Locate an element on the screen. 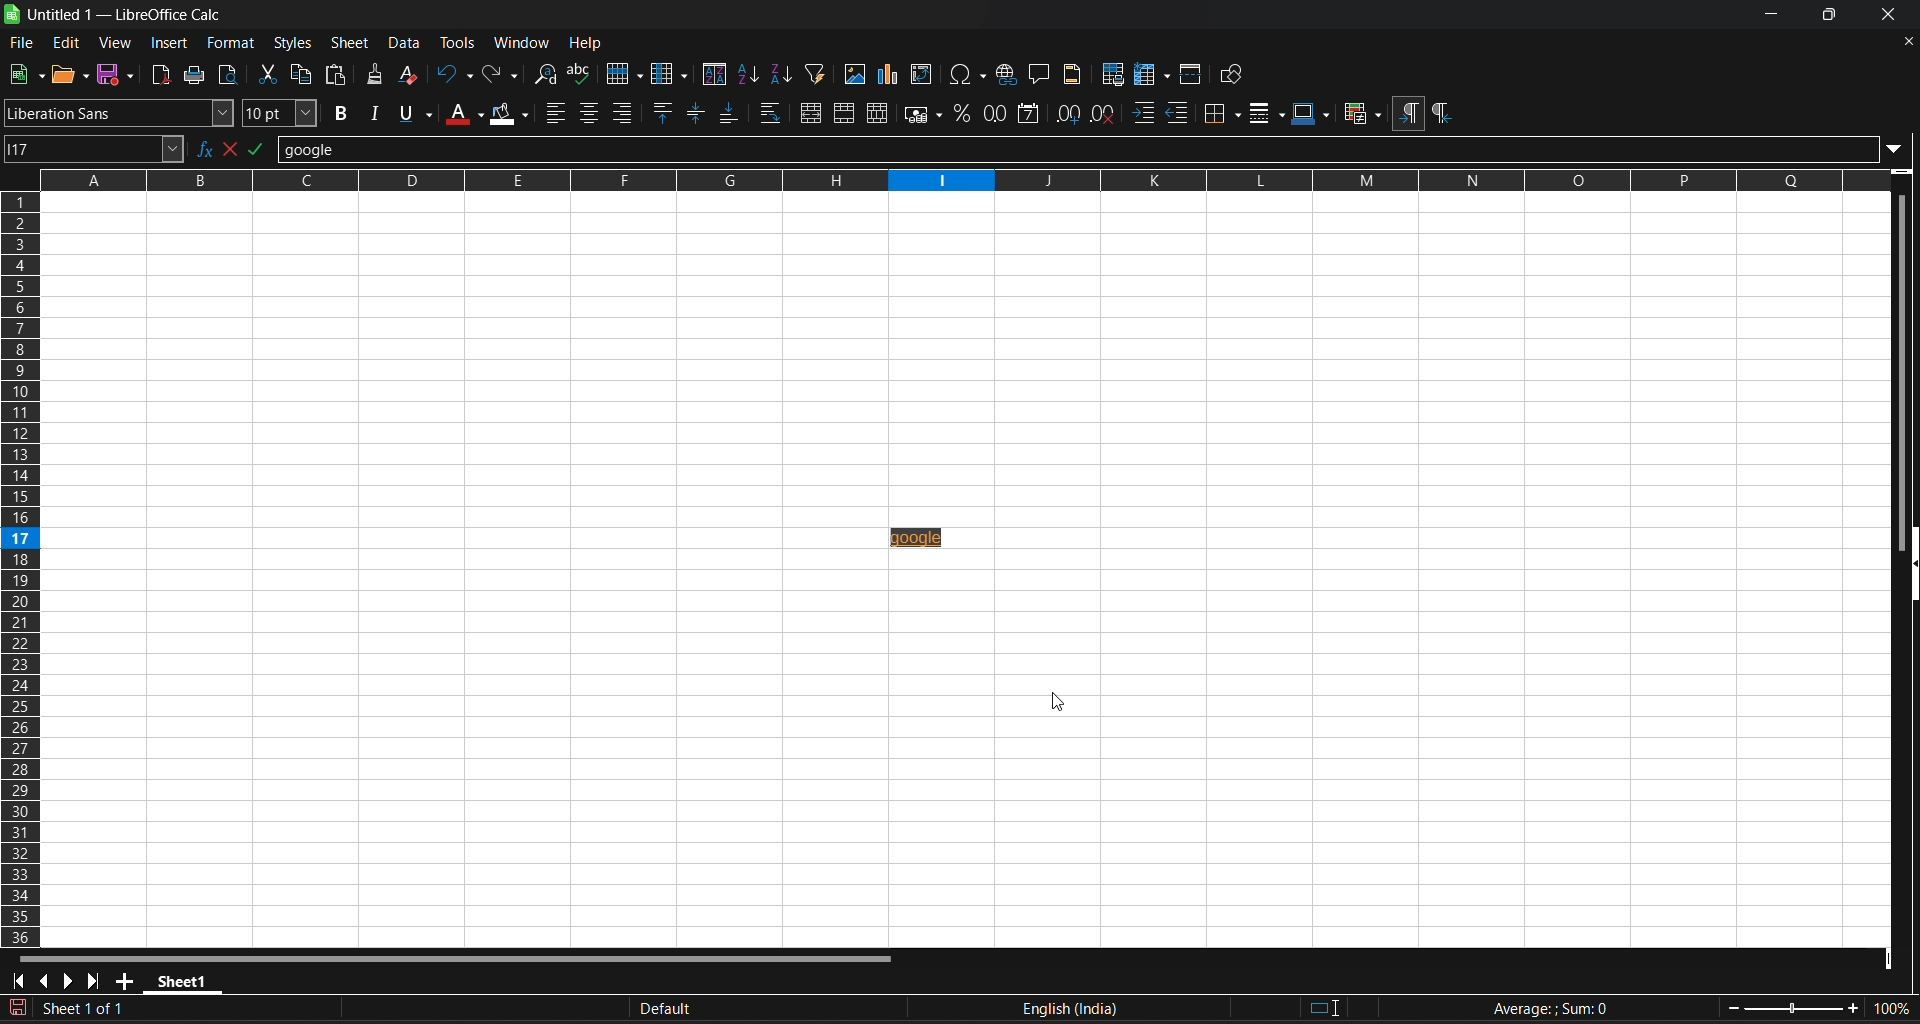 This screenshot has height=1024, width=1920. scroll to last sheet  is located at coordinates (93, 982).